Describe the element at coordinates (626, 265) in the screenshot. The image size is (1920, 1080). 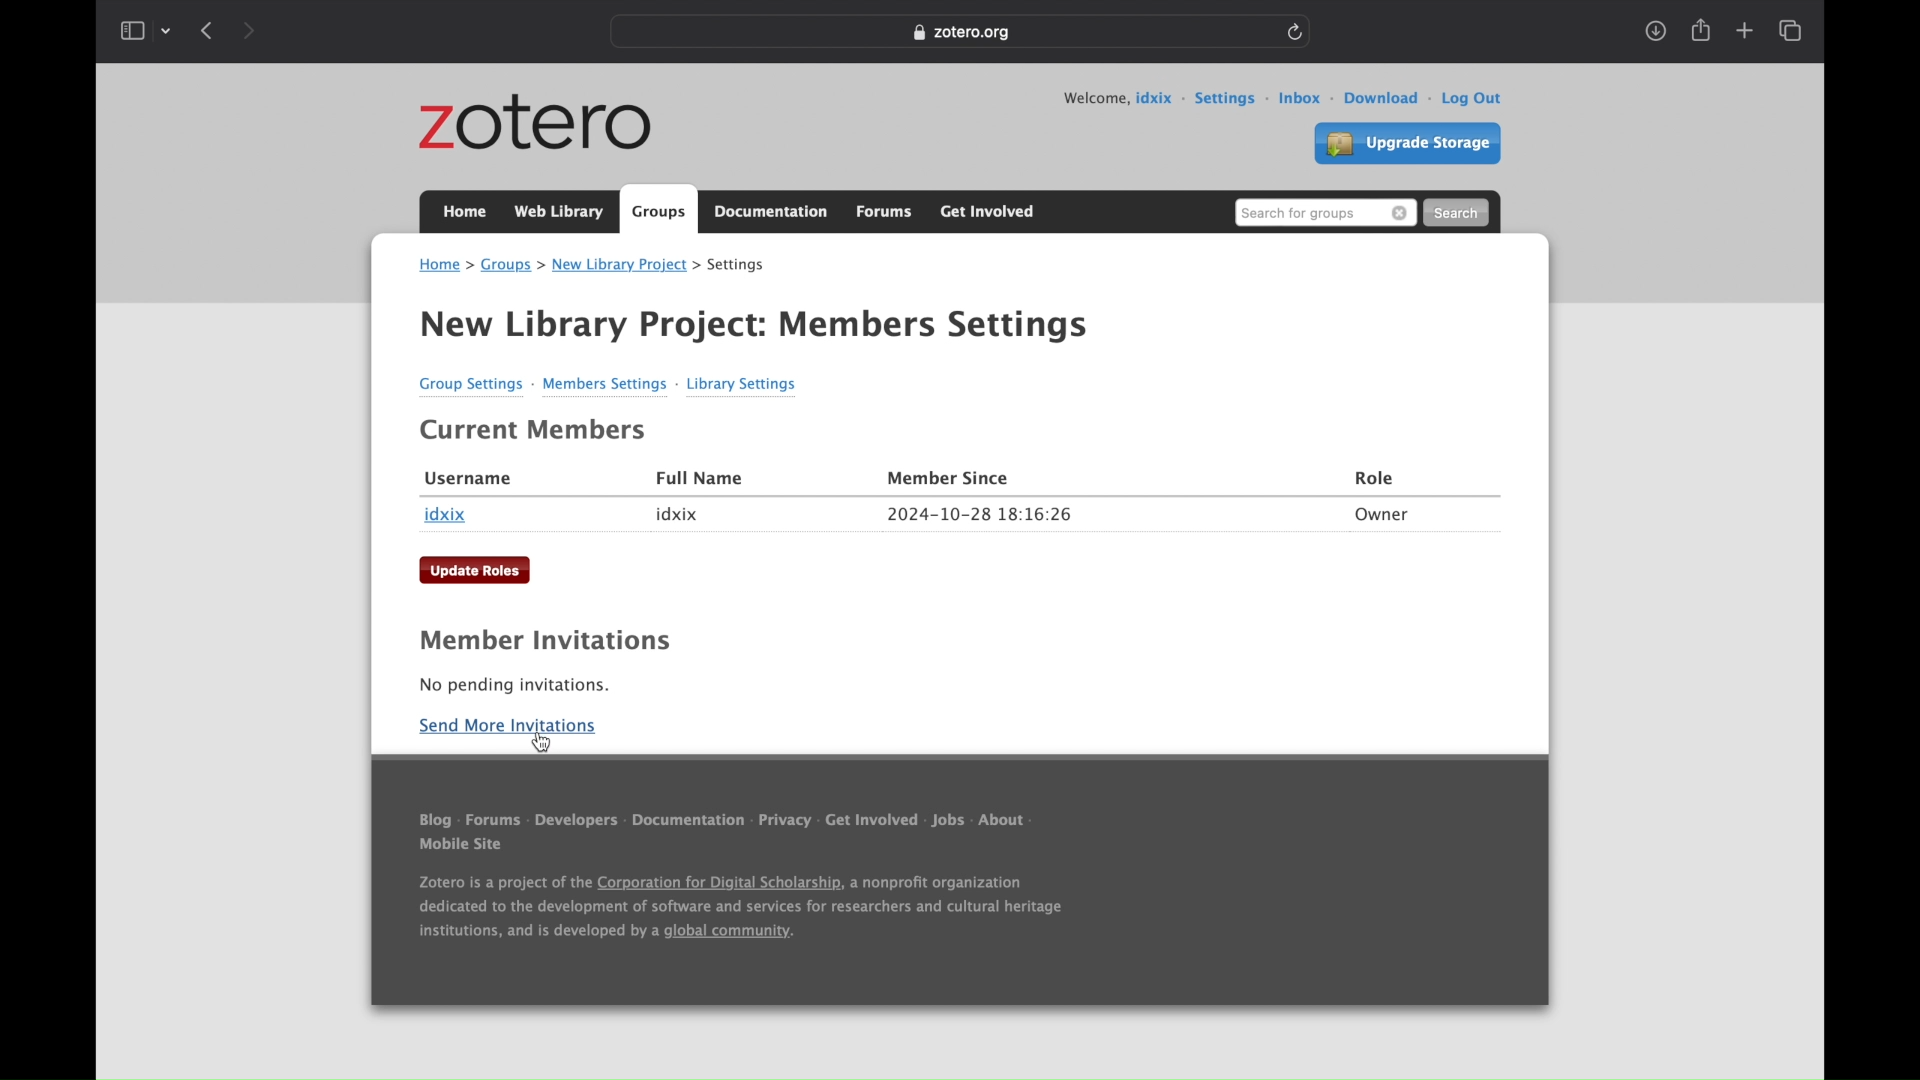
I see `new library project` at that location.